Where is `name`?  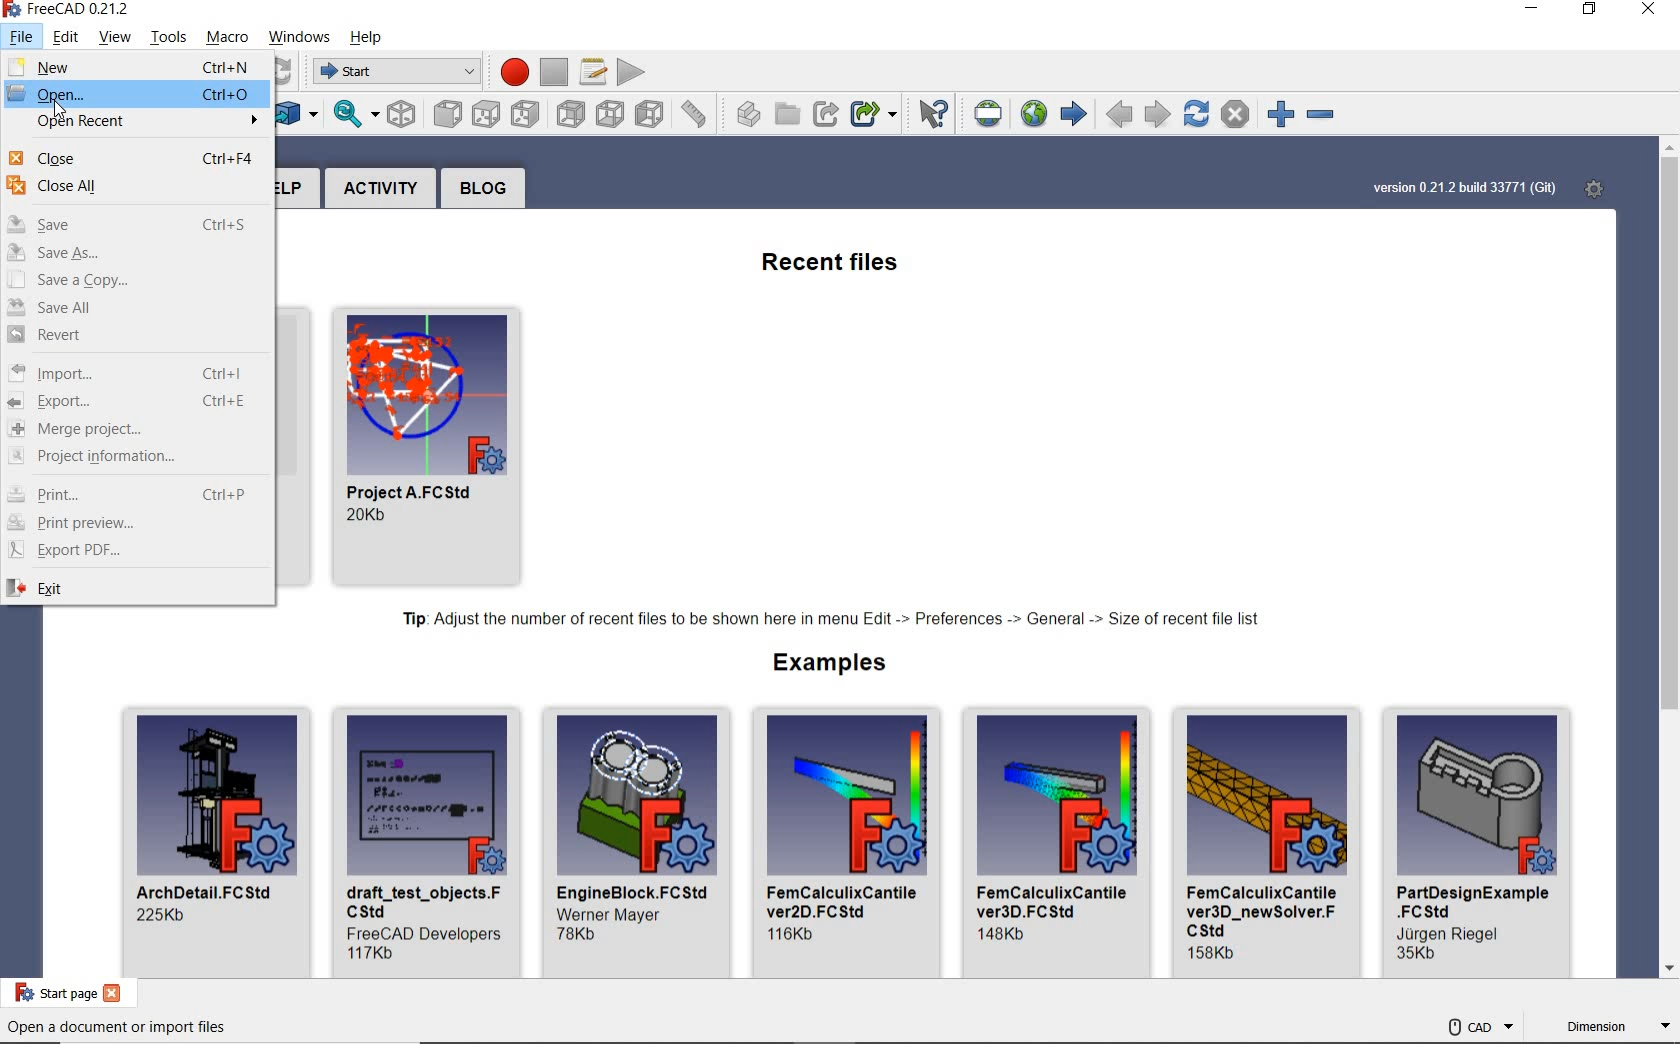 name is located at coordinates (417, 492).